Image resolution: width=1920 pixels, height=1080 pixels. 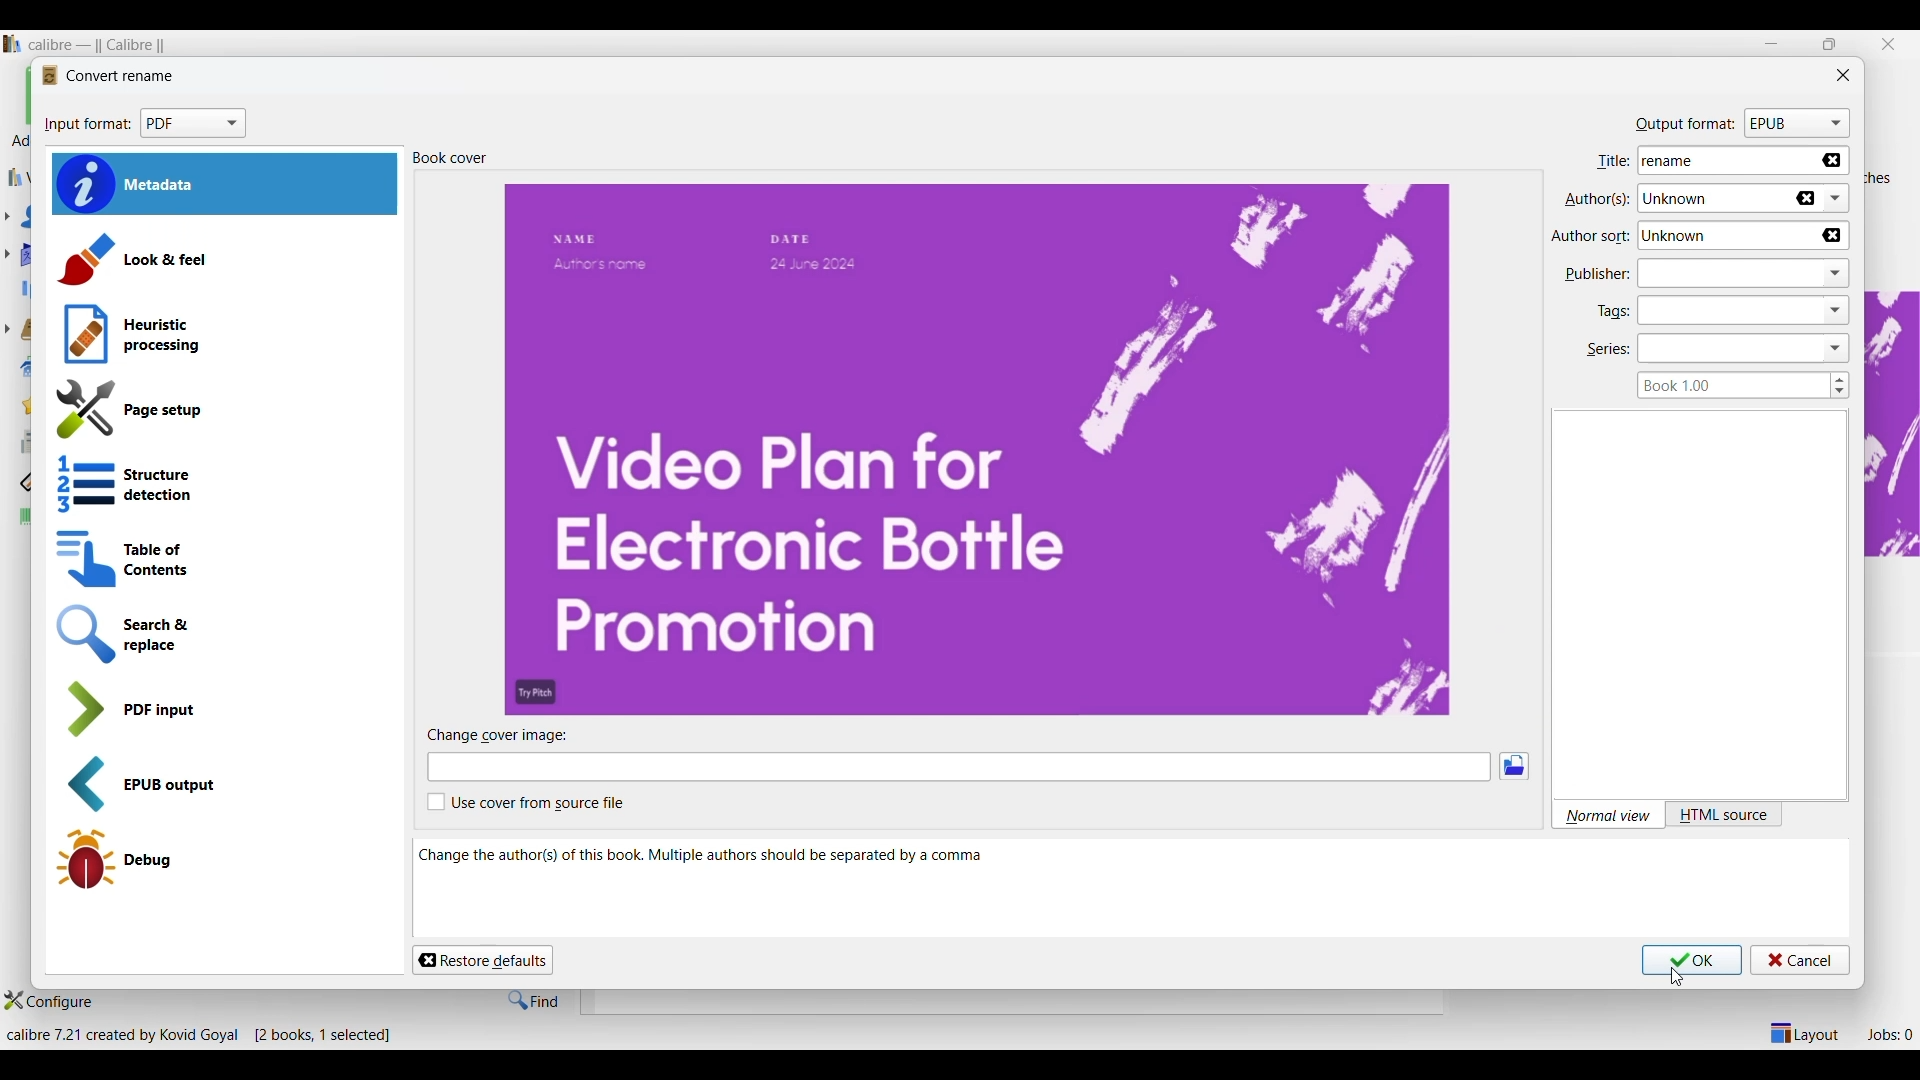 What do you see at coordinates (1591, 238) in the screenshot?
I see `author sort` at bounding box center [1591, 238].